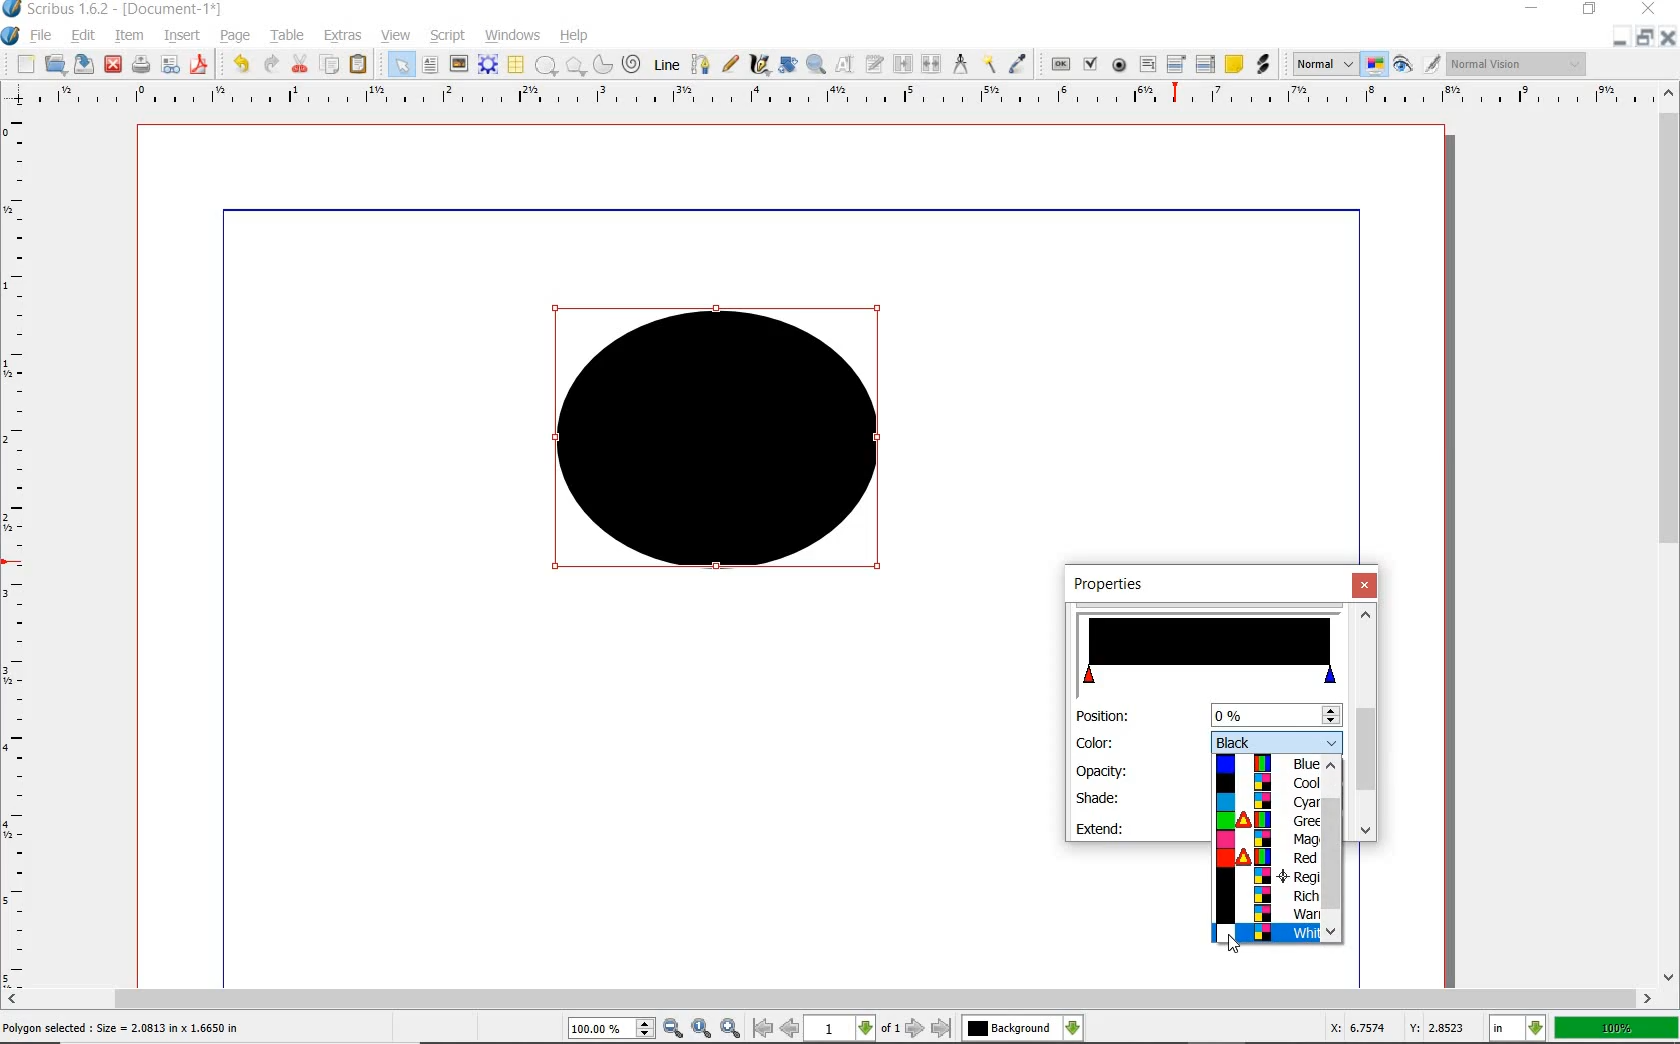 The height and width of the screenshot is (1044, 1680). Describe the element at coordinates (445, 34) in the screenshot. I see `SCRIPT` at that location.